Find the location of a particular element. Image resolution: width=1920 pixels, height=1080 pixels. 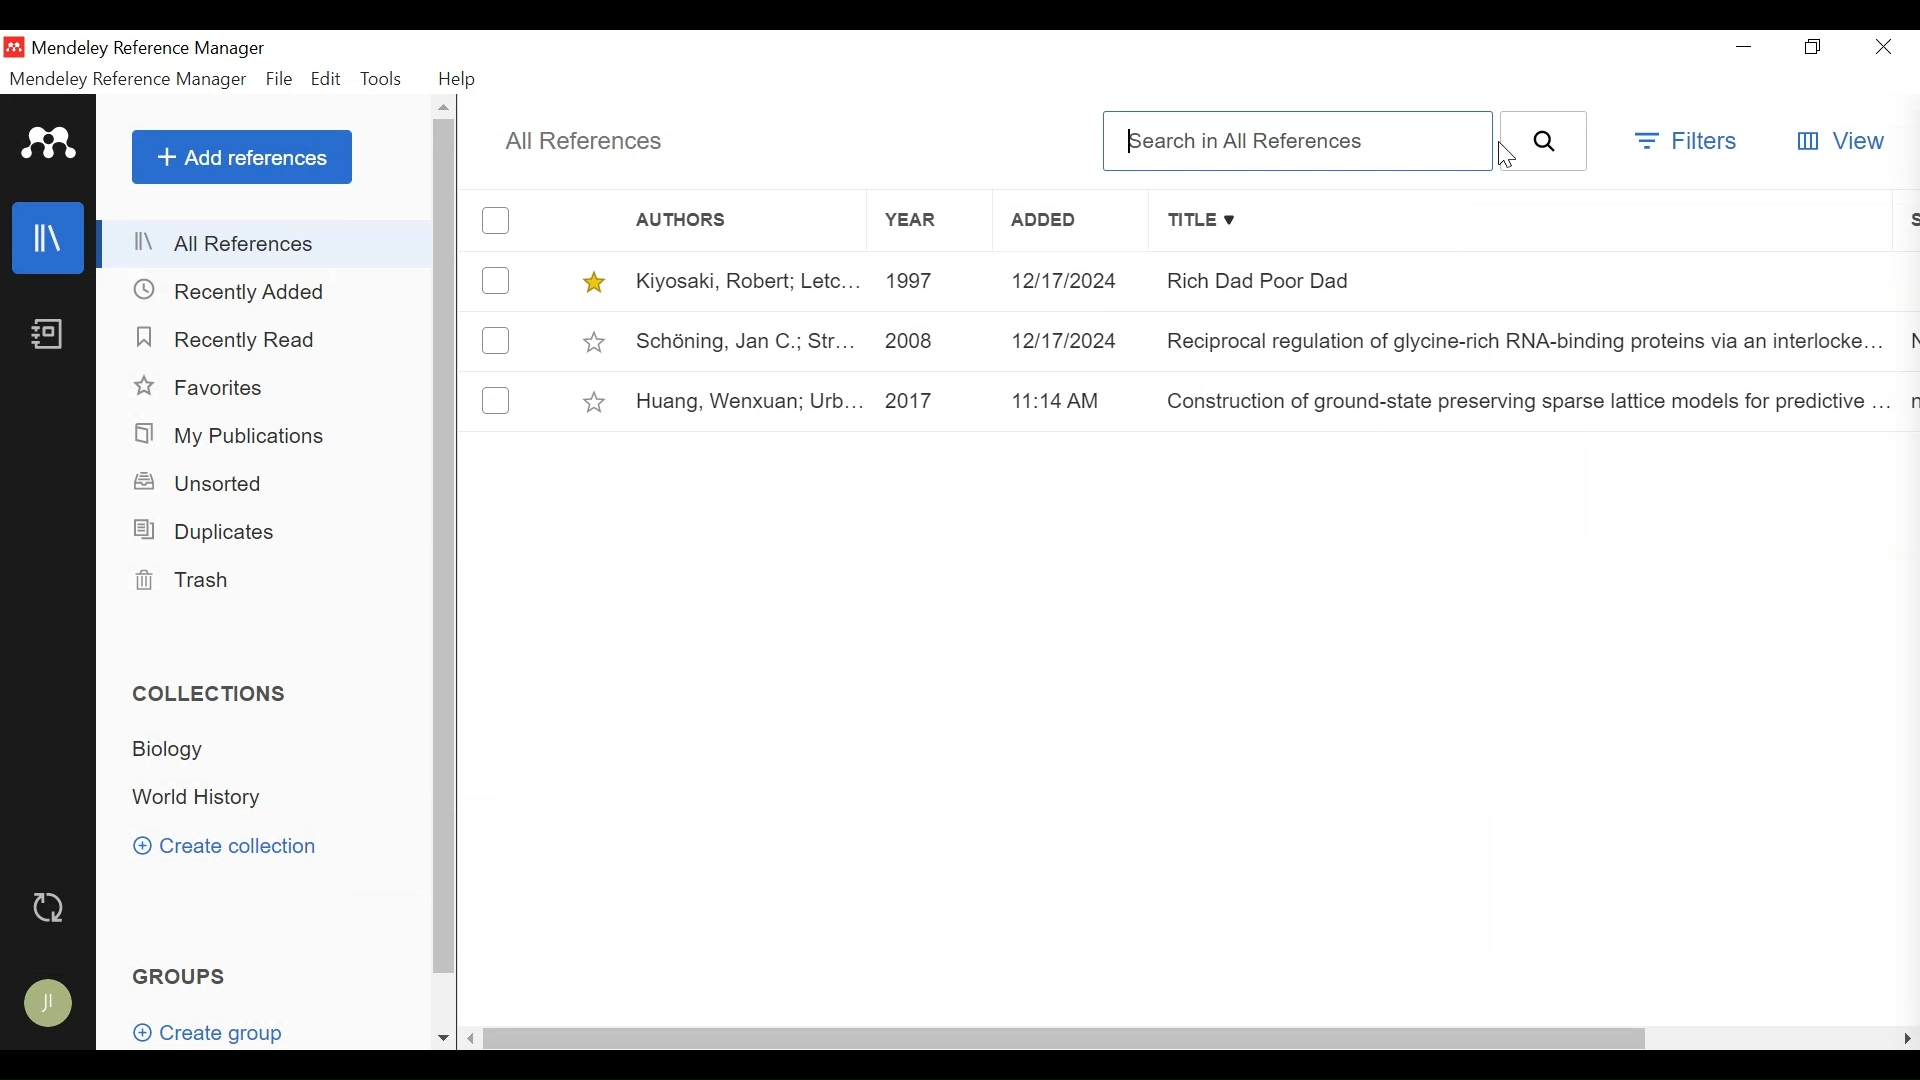

Groups is located at coordinates (182, 975).